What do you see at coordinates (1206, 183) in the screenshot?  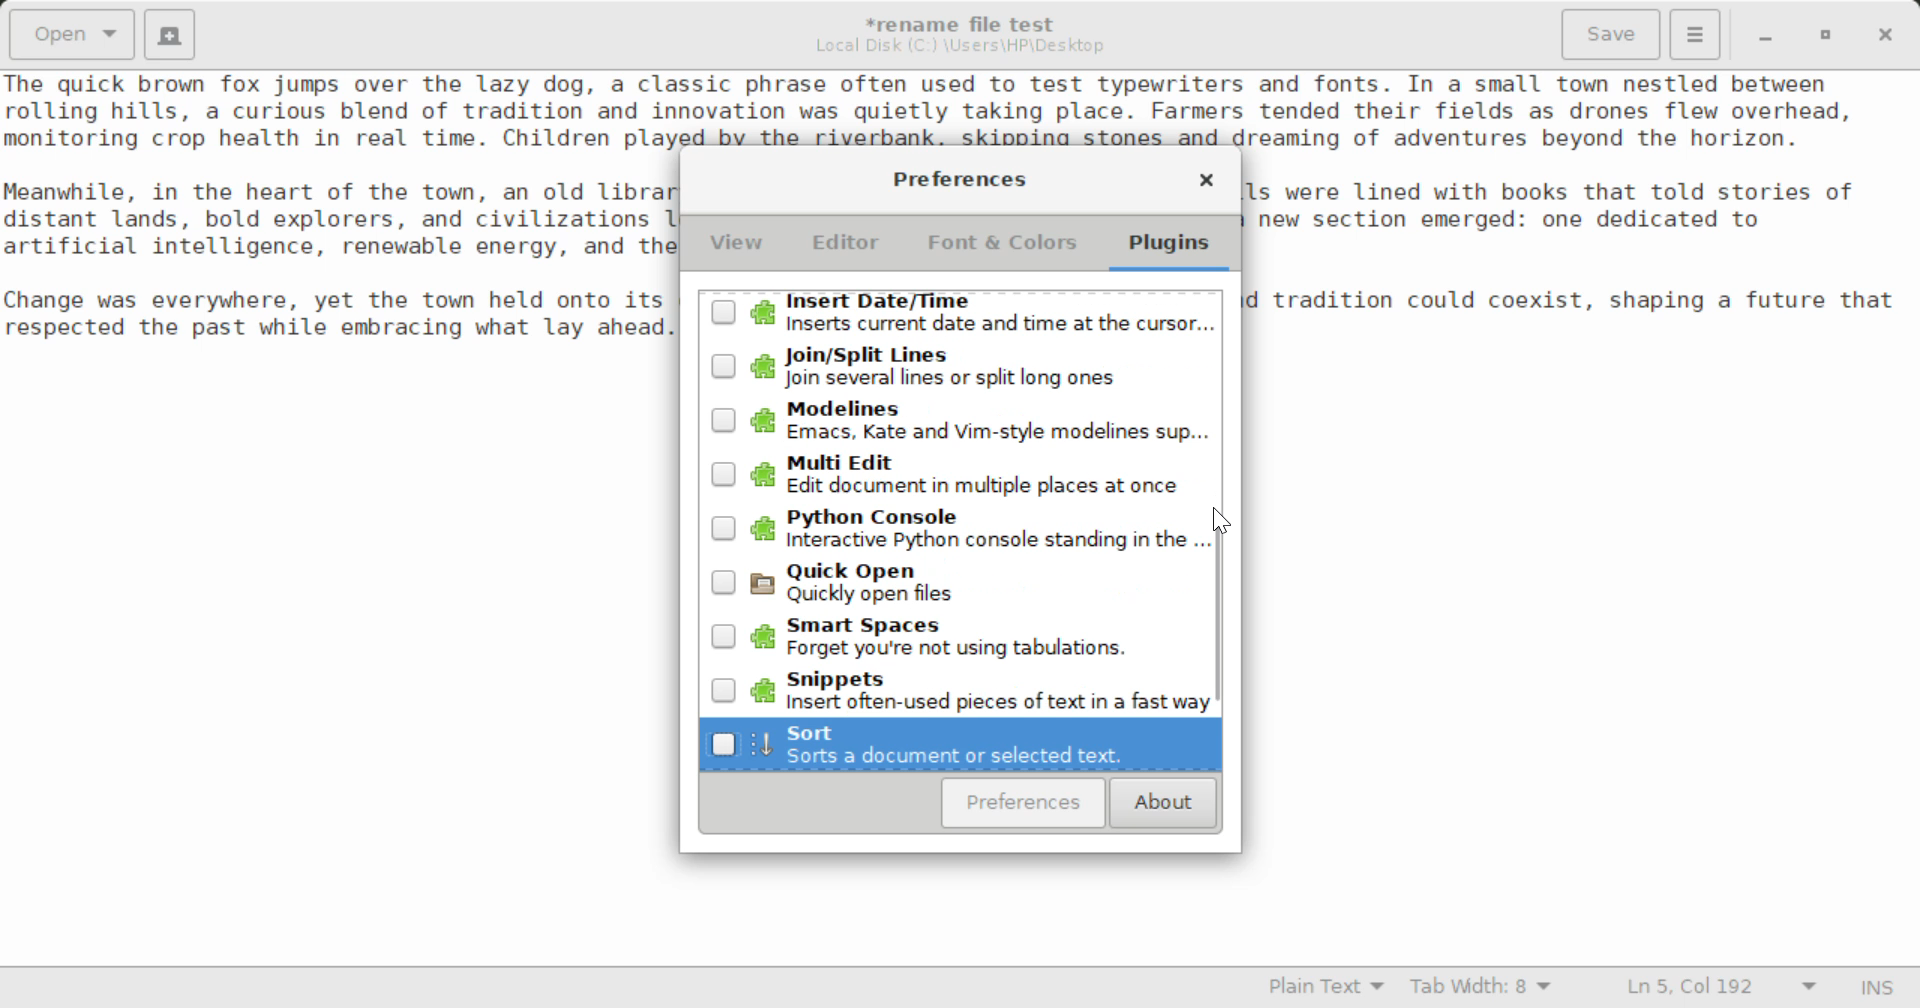 I see `Close Window` at bounding box center [1206, 183].